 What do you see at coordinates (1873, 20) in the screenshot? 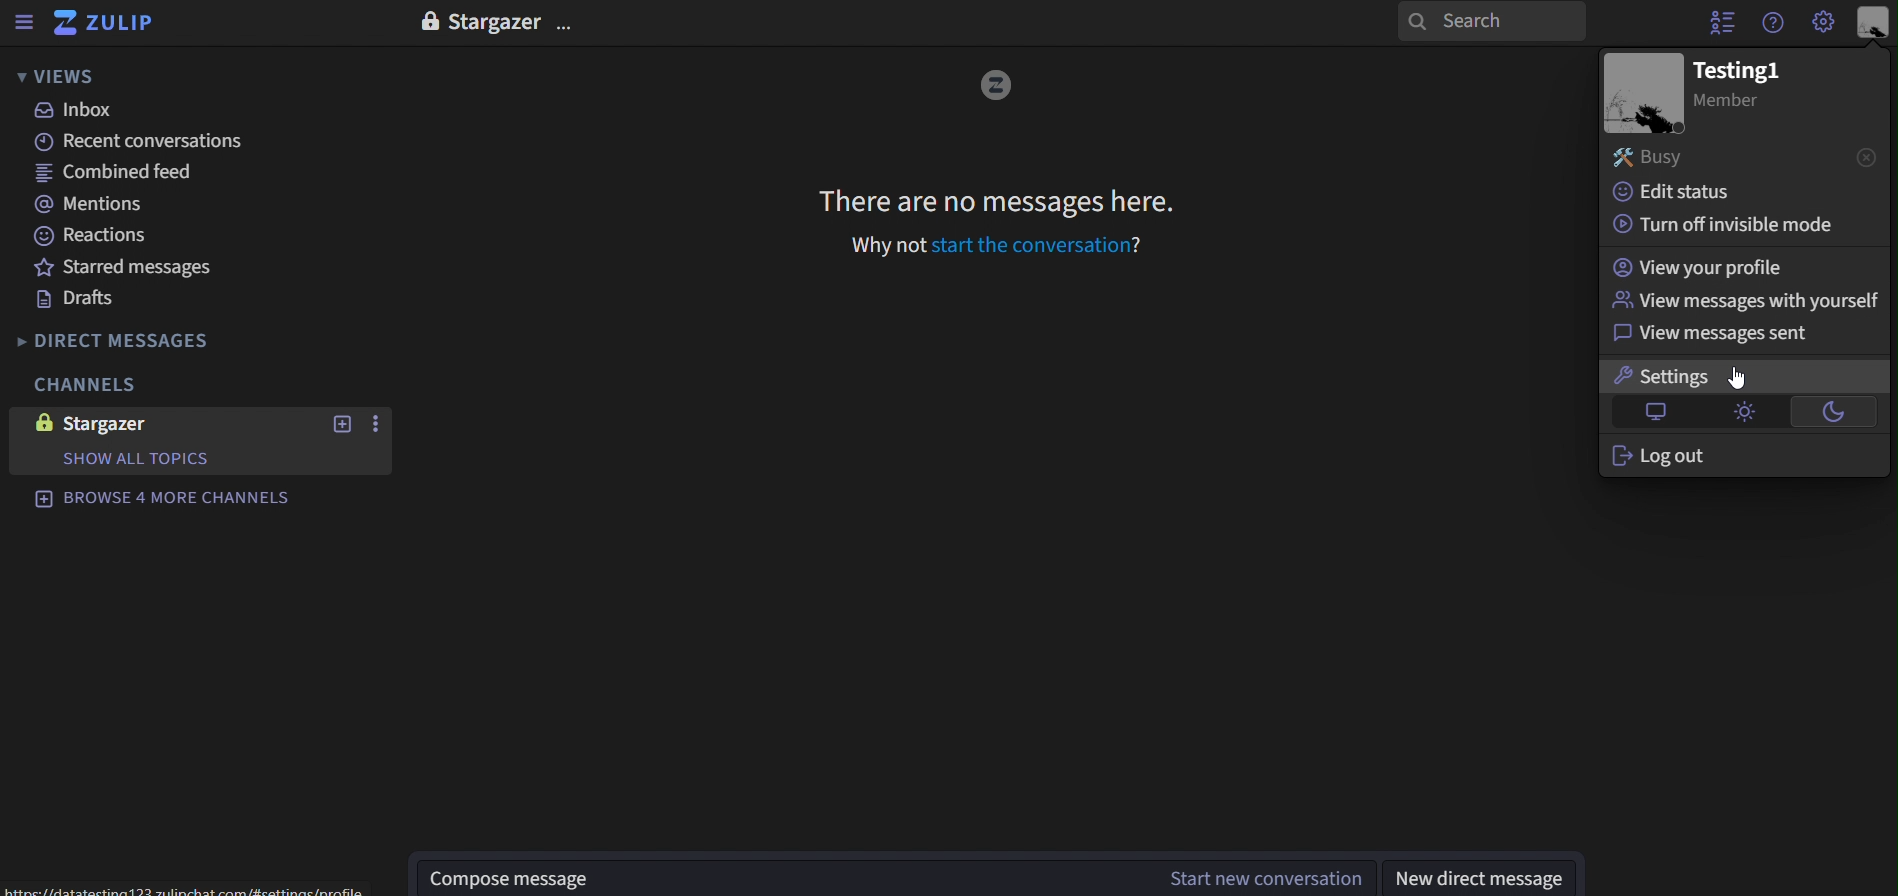
I see `personal menu` at bounding box center [1873, 20].